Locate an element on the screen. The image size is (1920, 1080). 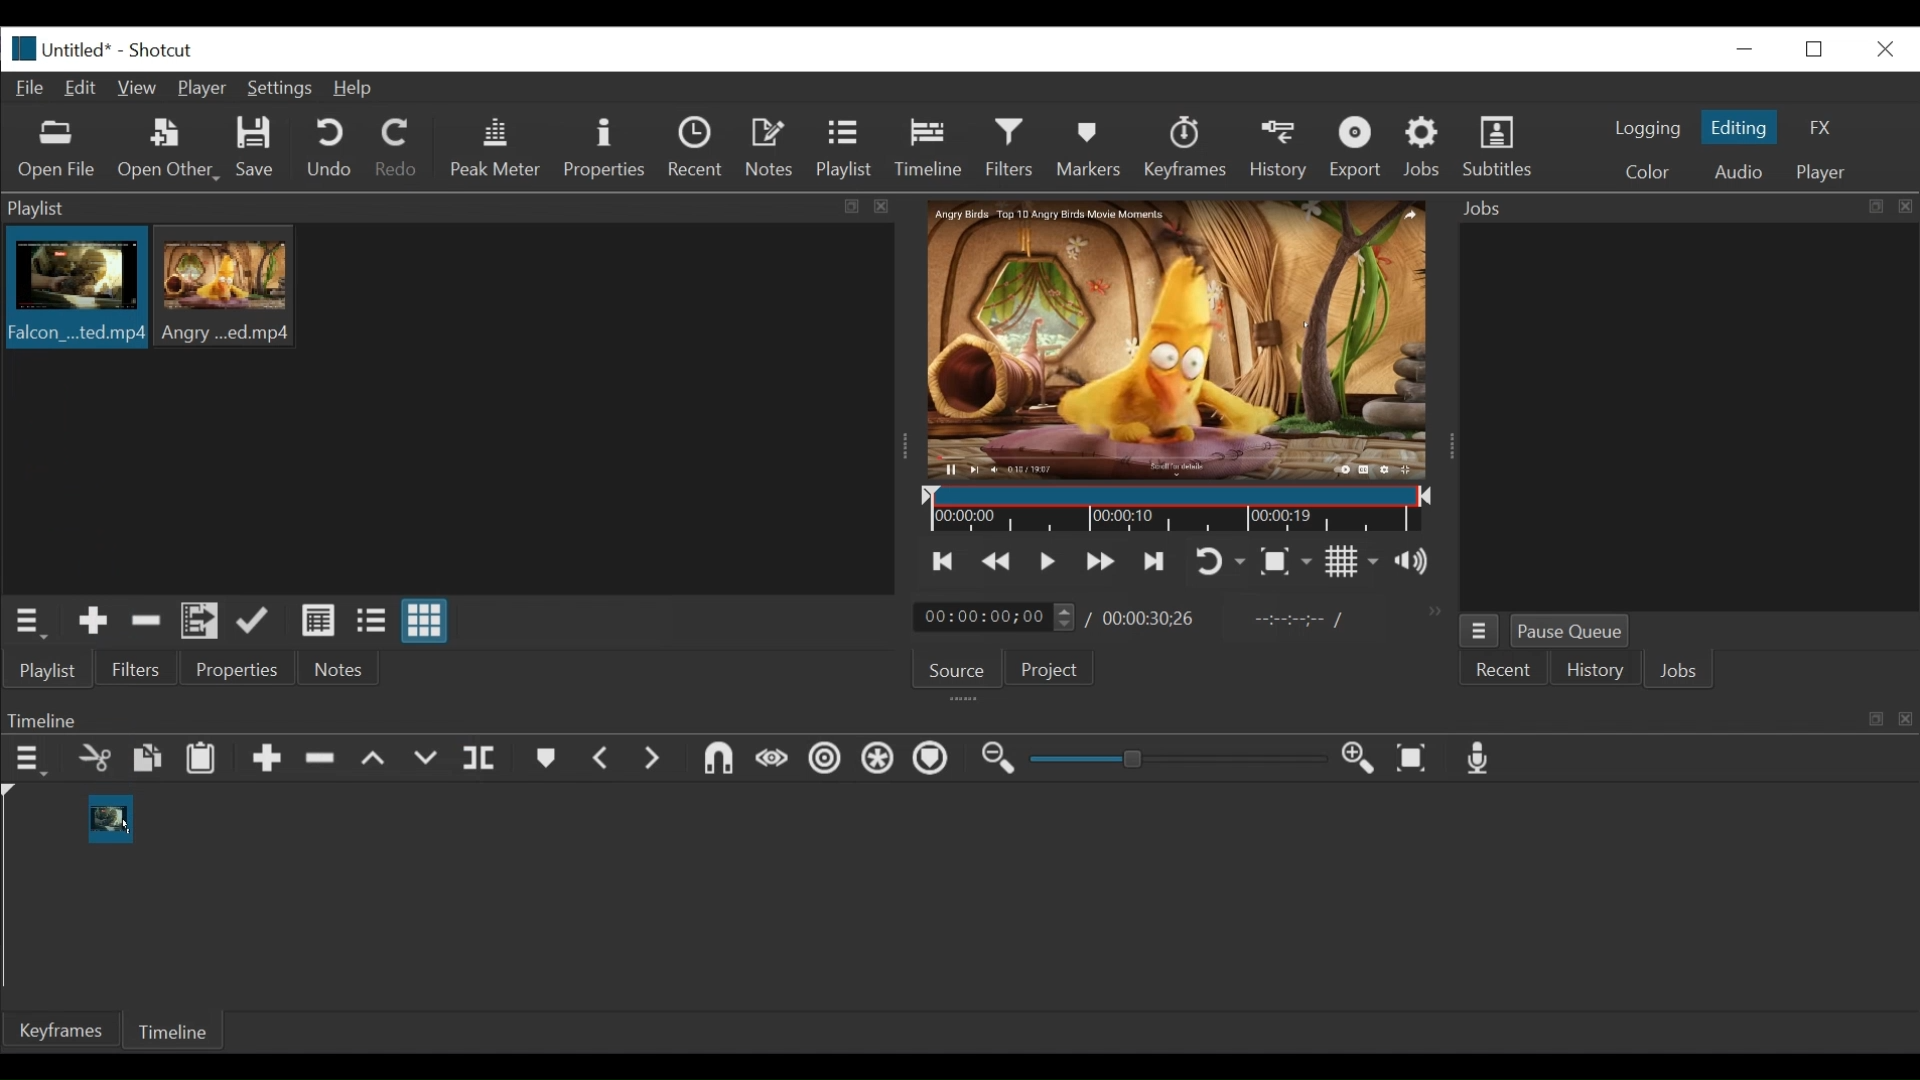
jobs menu is located at coordinates (1479, 628).